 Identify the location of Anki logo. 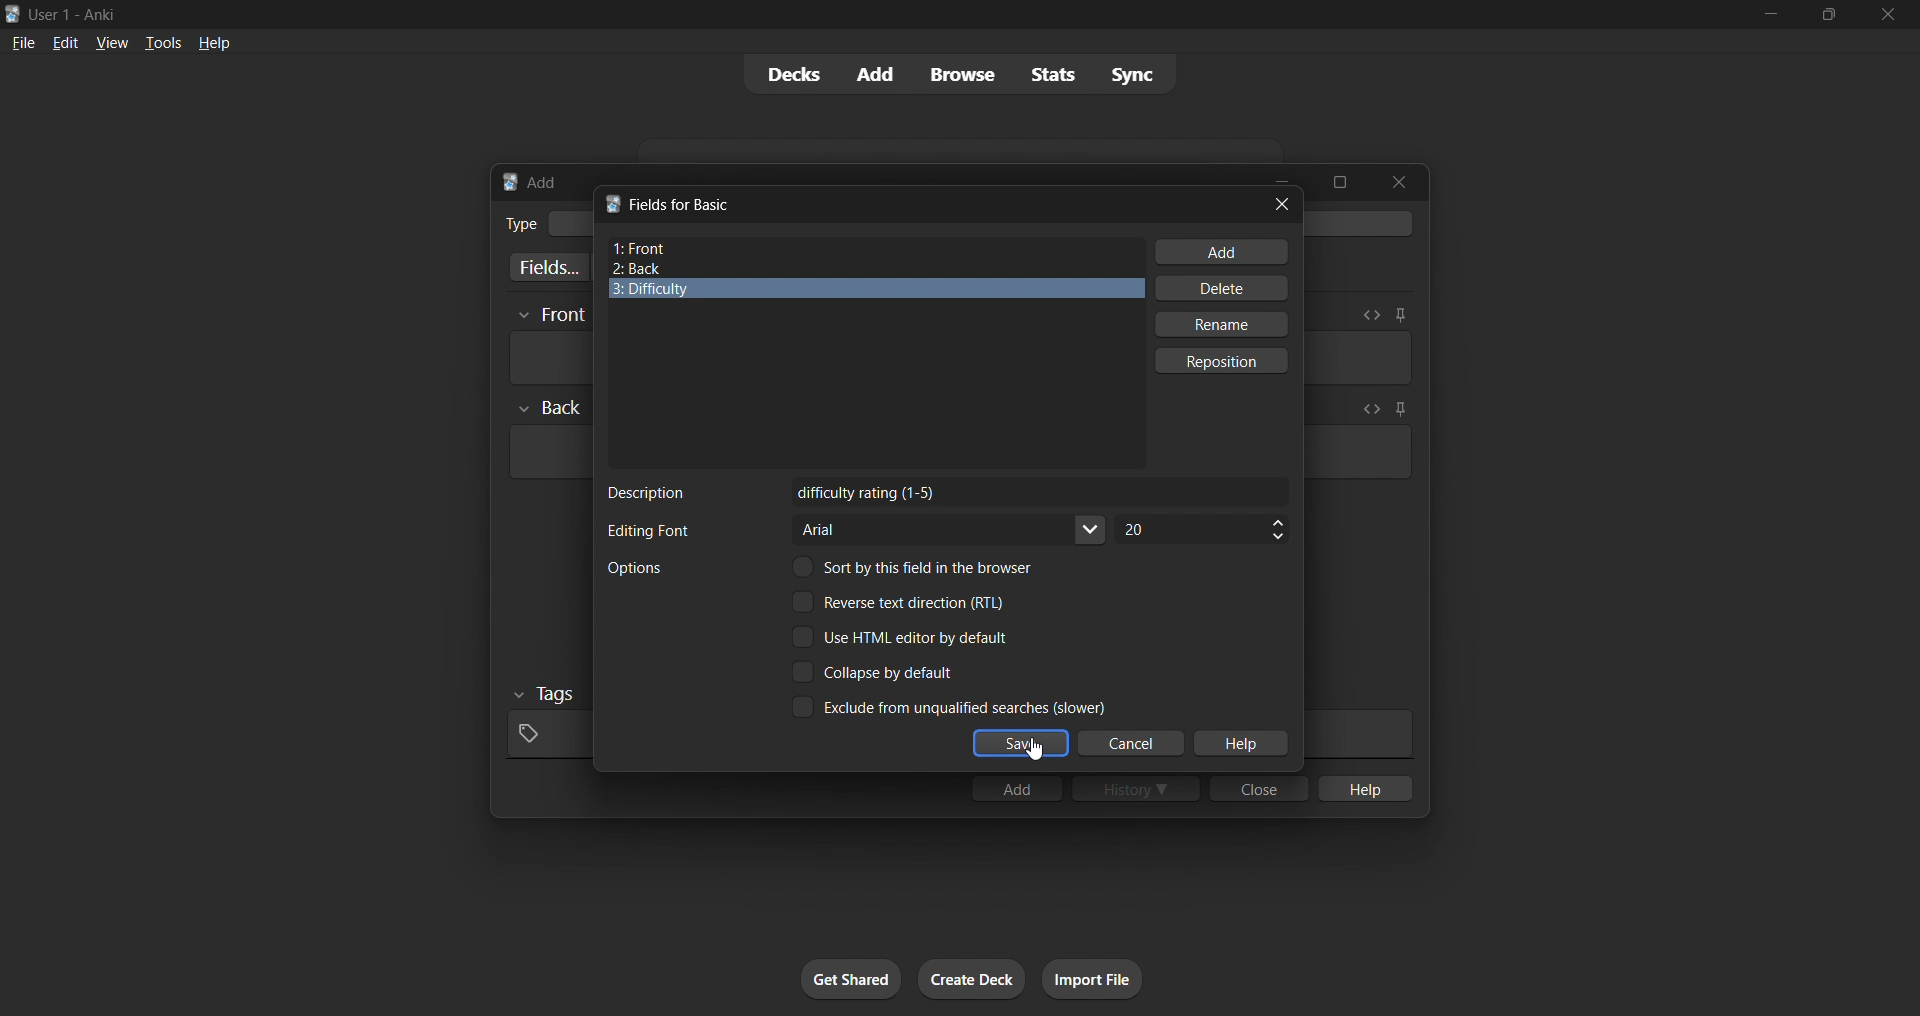
(510, 182).